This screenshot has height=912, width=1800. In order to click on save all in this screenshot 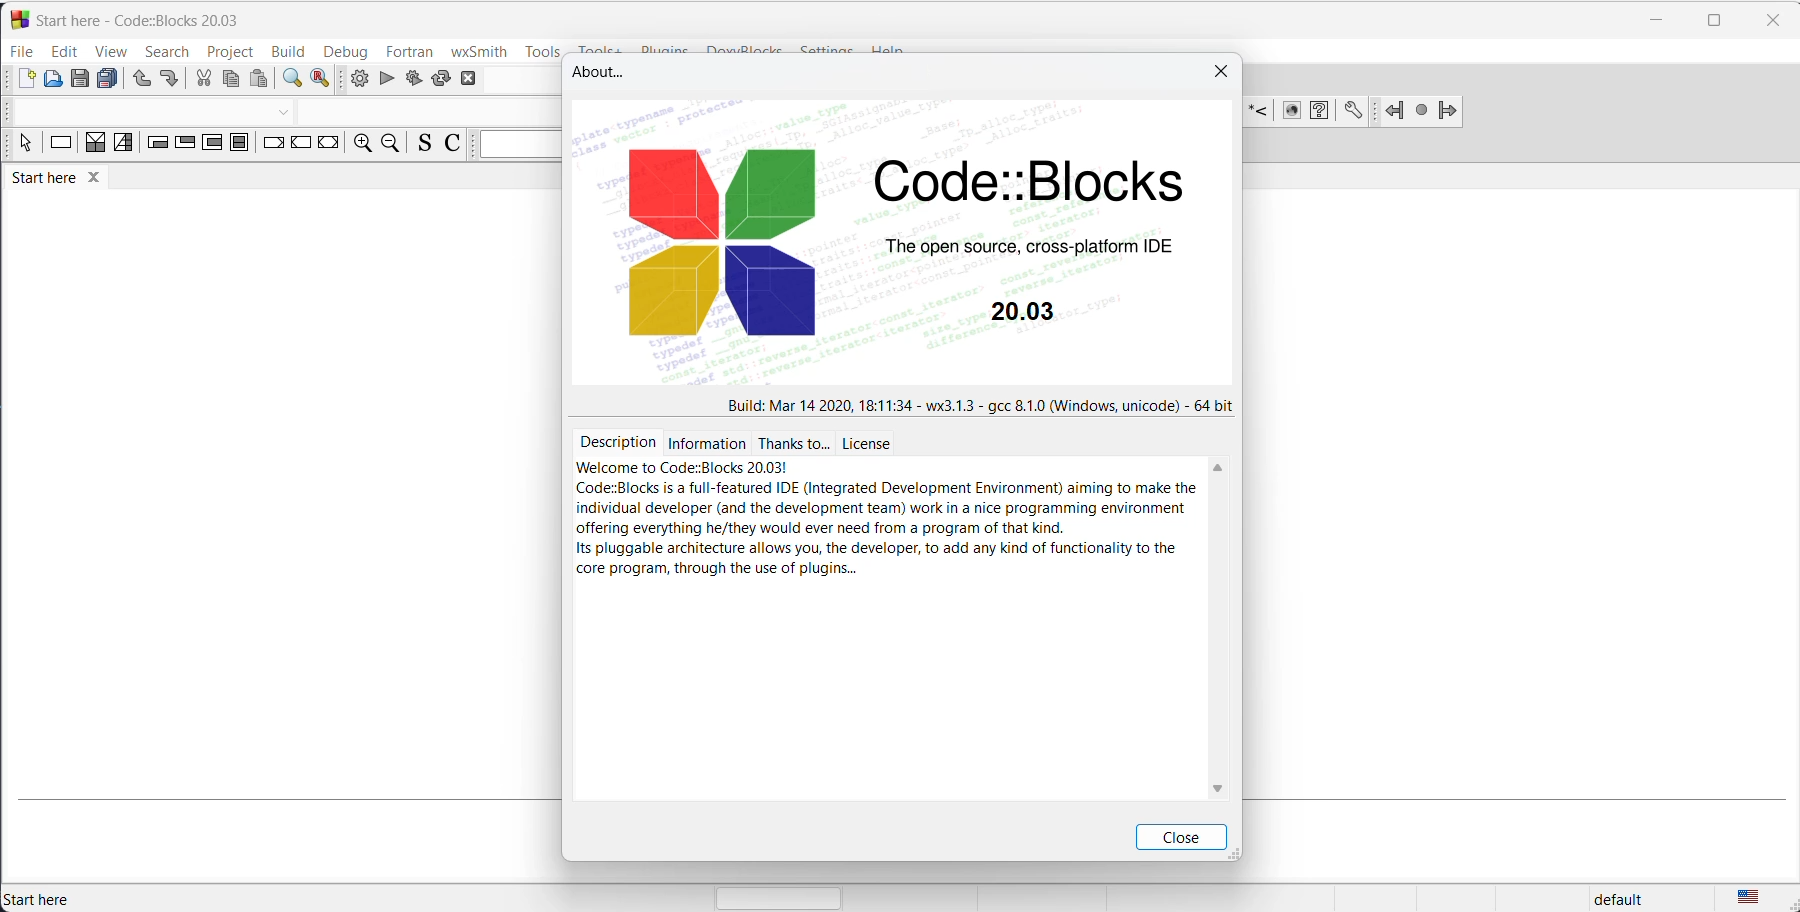, I will do `click(109, 81)`.